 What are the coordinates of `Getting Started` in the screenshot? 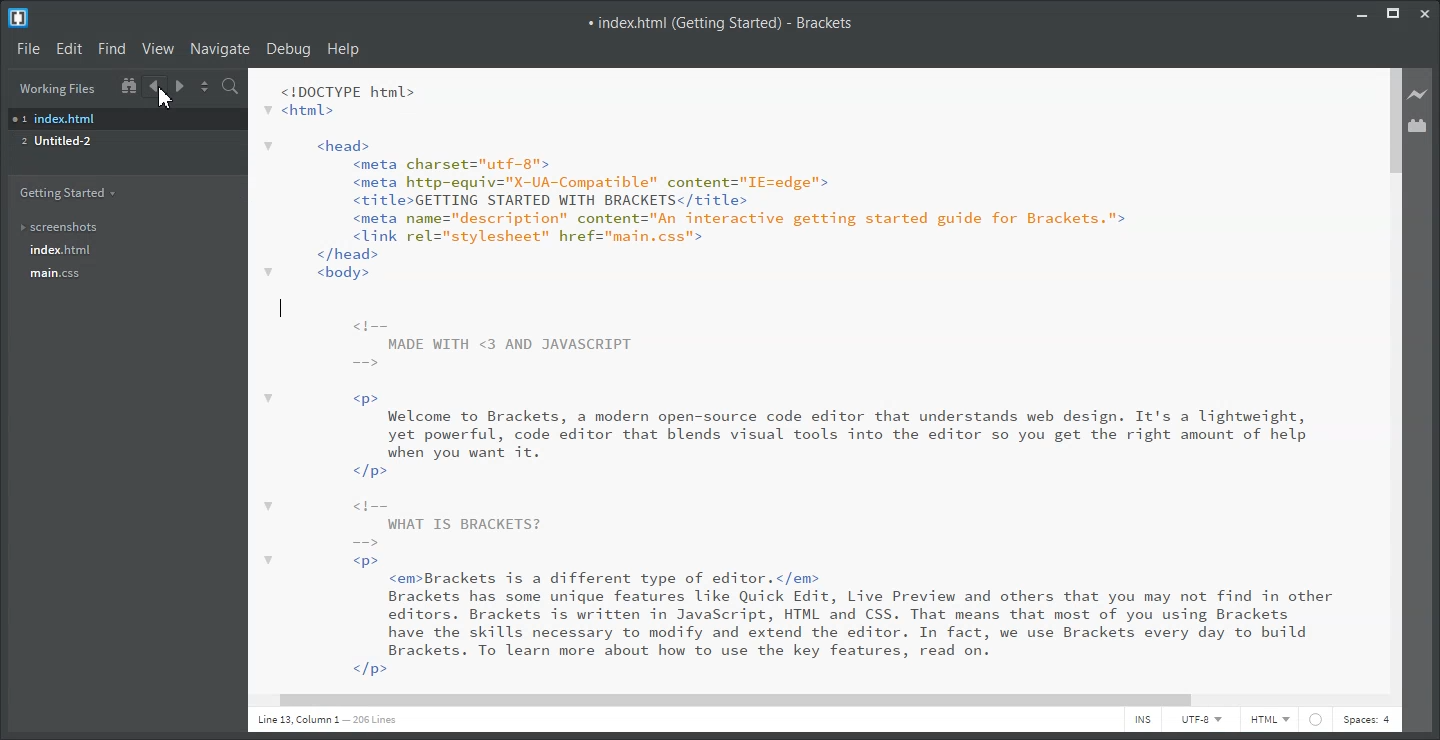 It's located at (73, 194).